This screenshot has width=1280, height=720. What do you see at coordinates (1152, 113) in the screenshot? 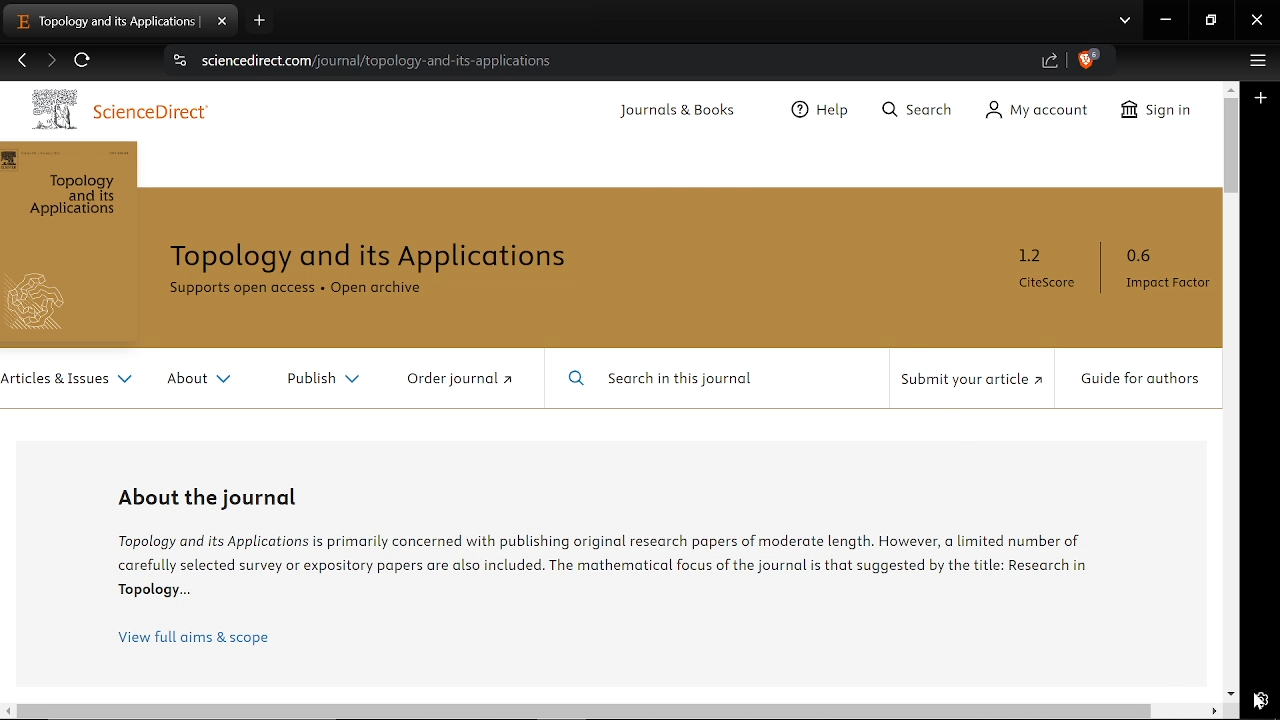
I see `Sign In` at bounding box center [1152, 113].